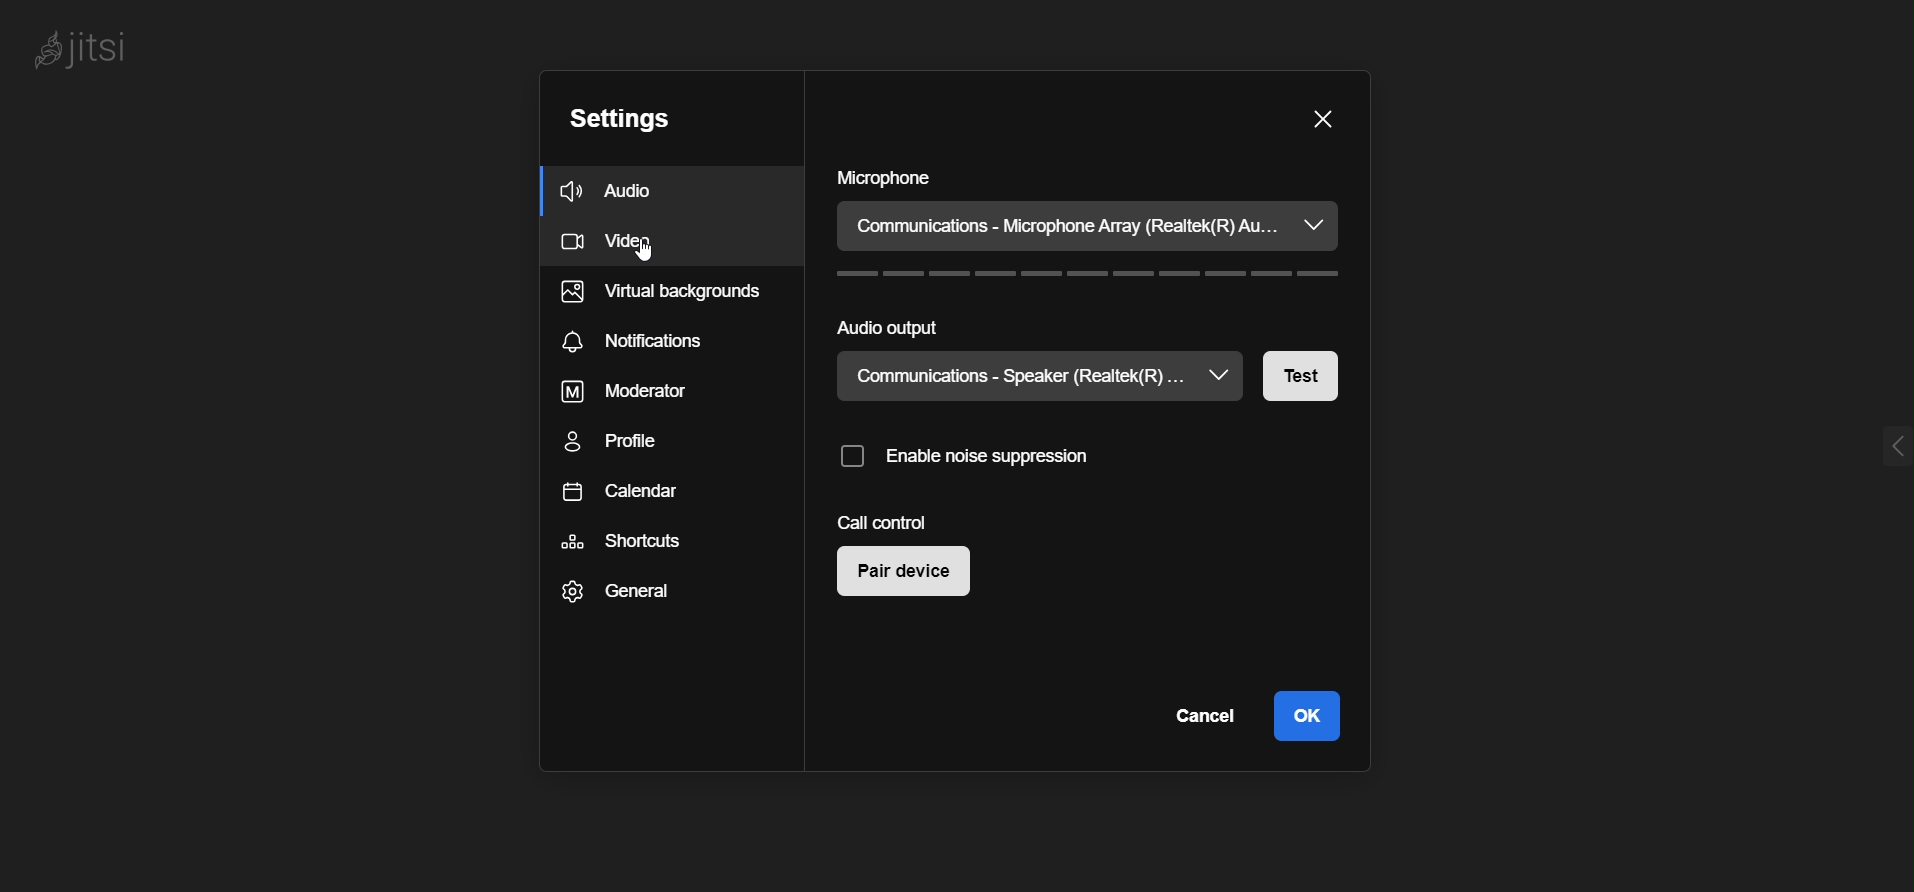 This screenshot has height=892, width=1914. Describe the element at coordinates (1298, 380) in the screenshot. I see `test` at that location.